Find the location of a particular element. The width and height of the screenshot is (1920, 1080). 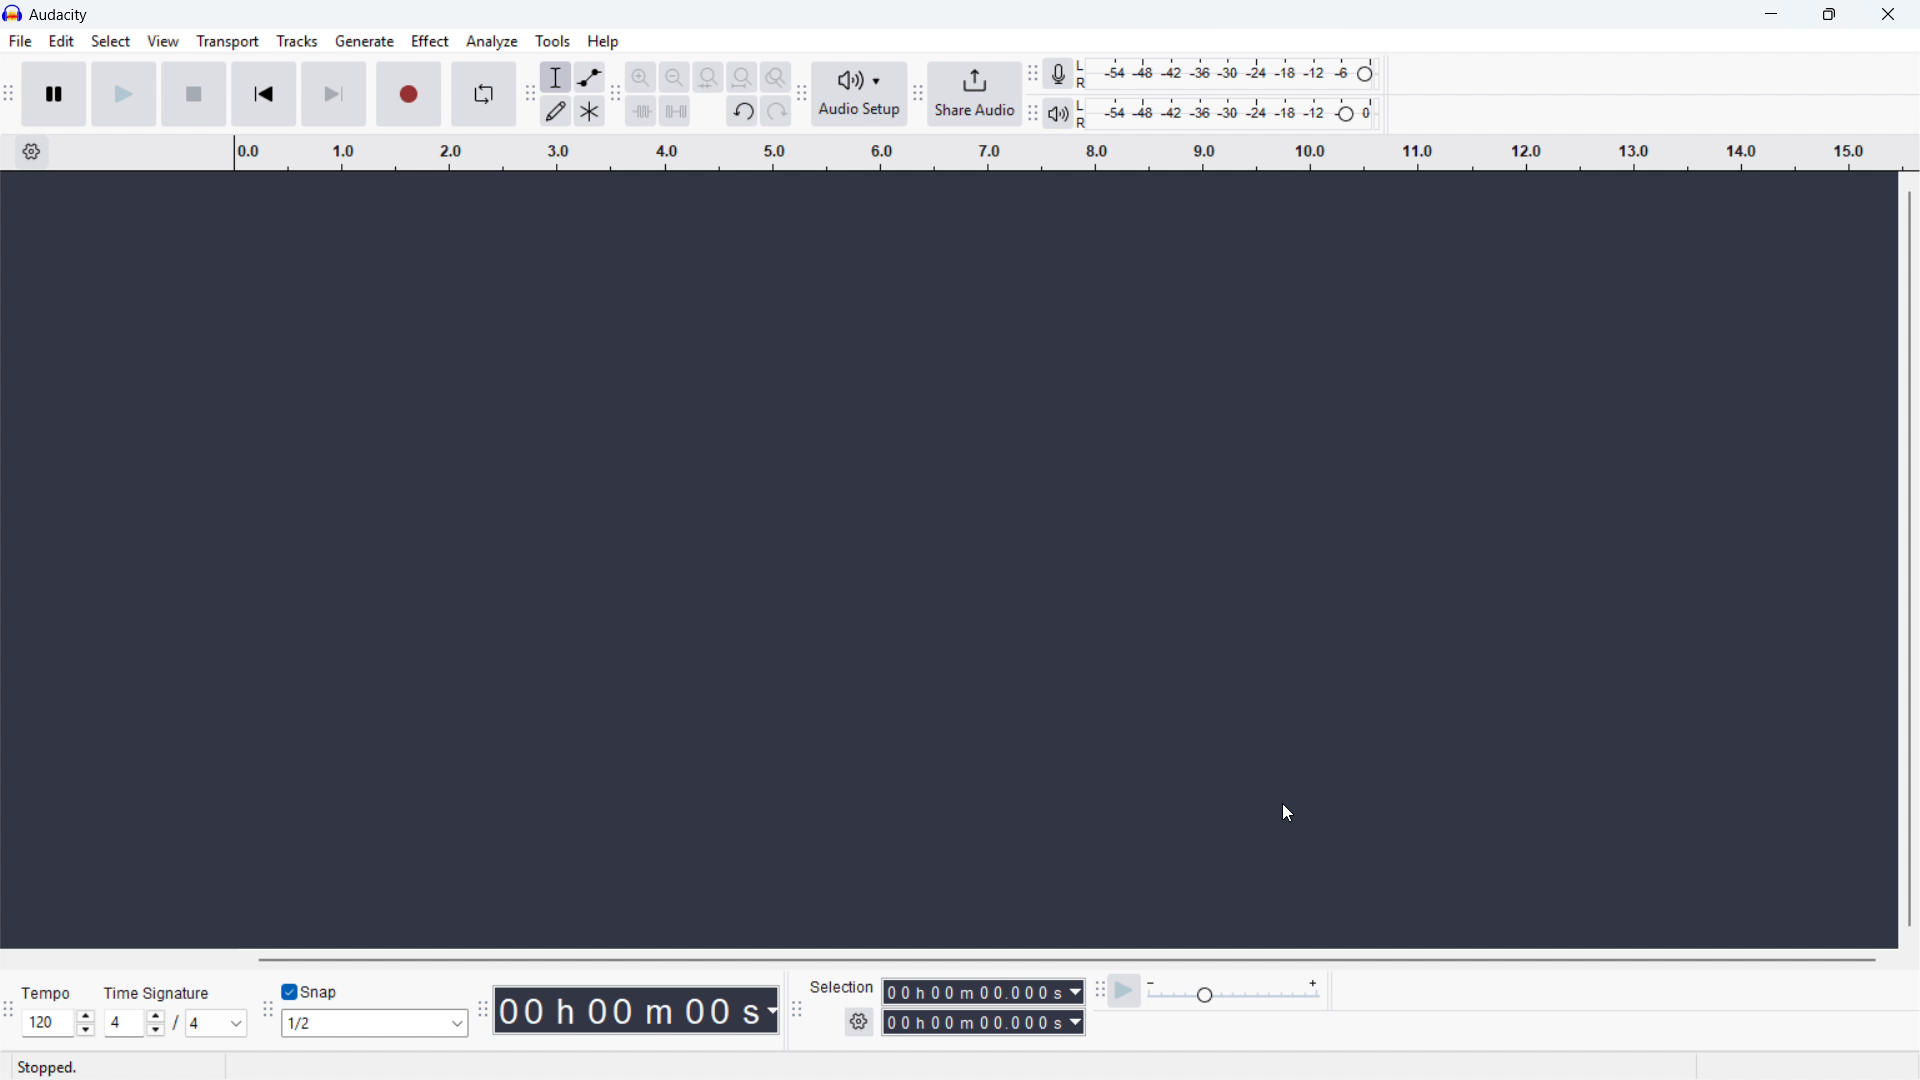

generate is located at coordinates (364, 41).